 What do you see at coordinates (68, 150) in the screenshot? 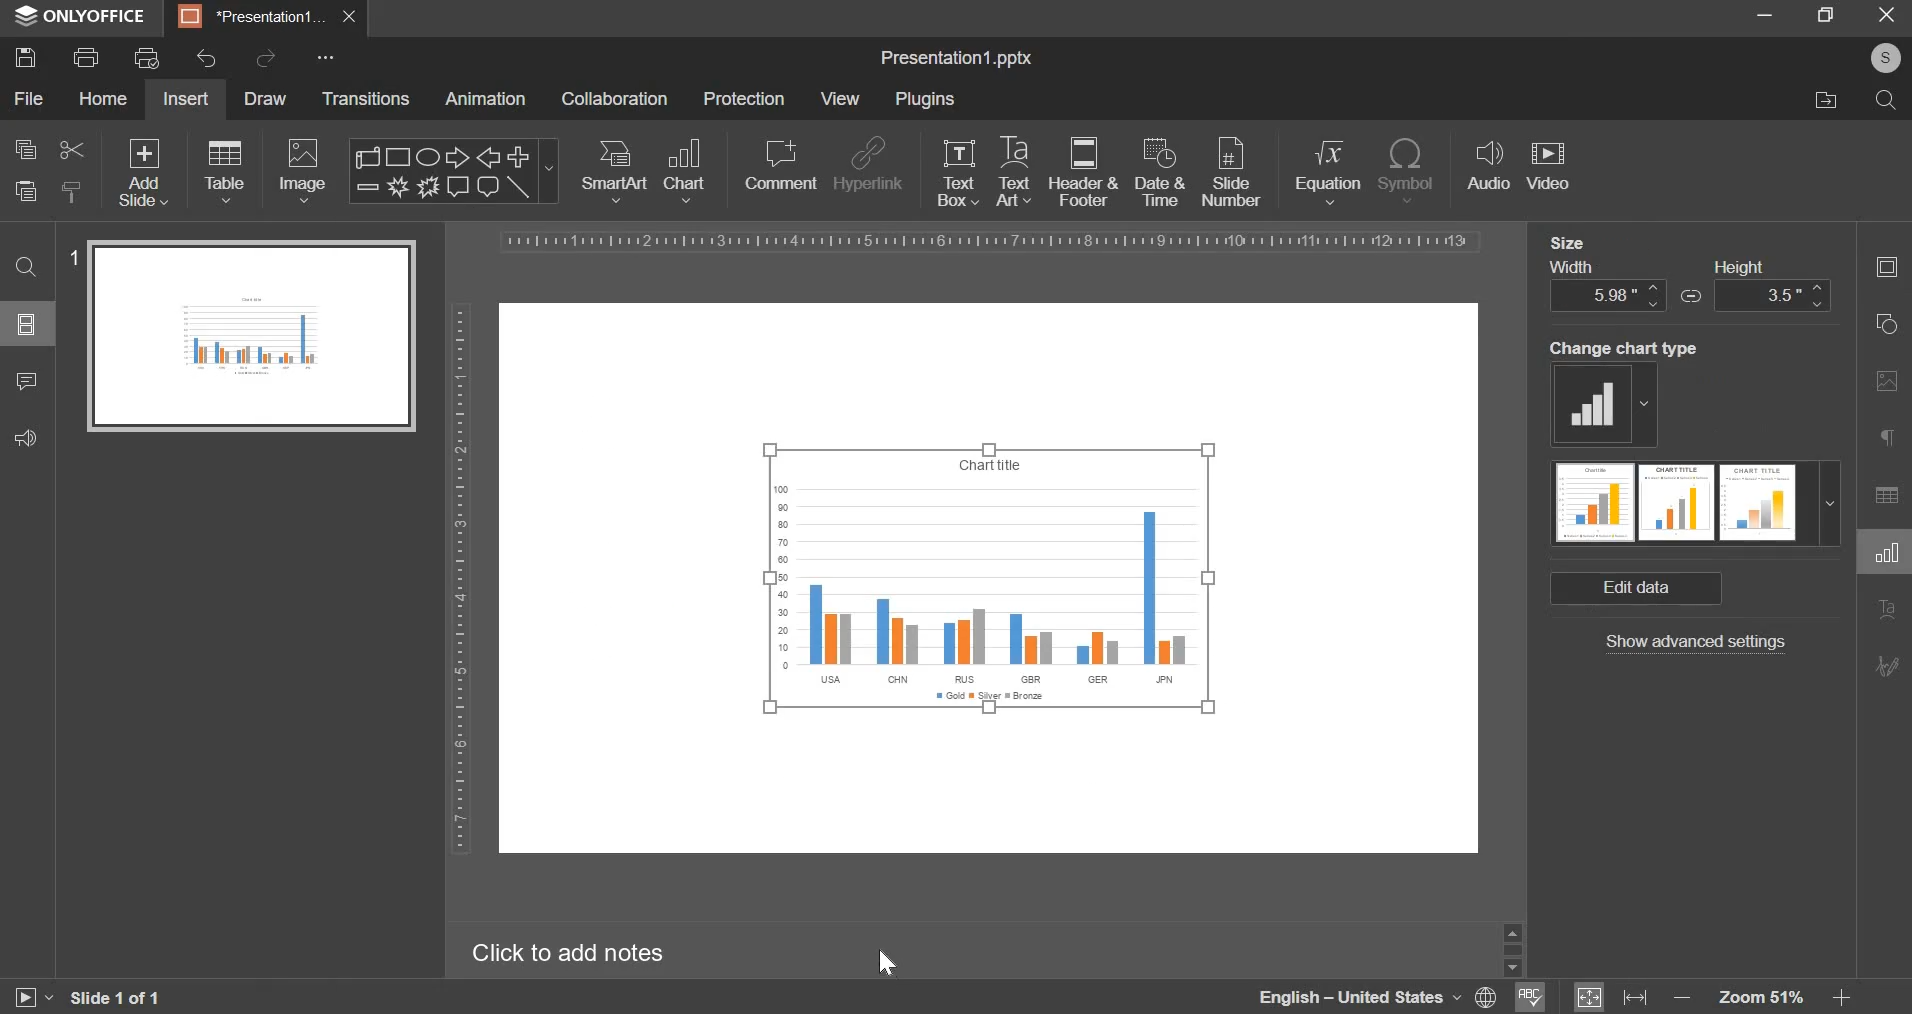
I see `cut` at bounding box center [68, 150].